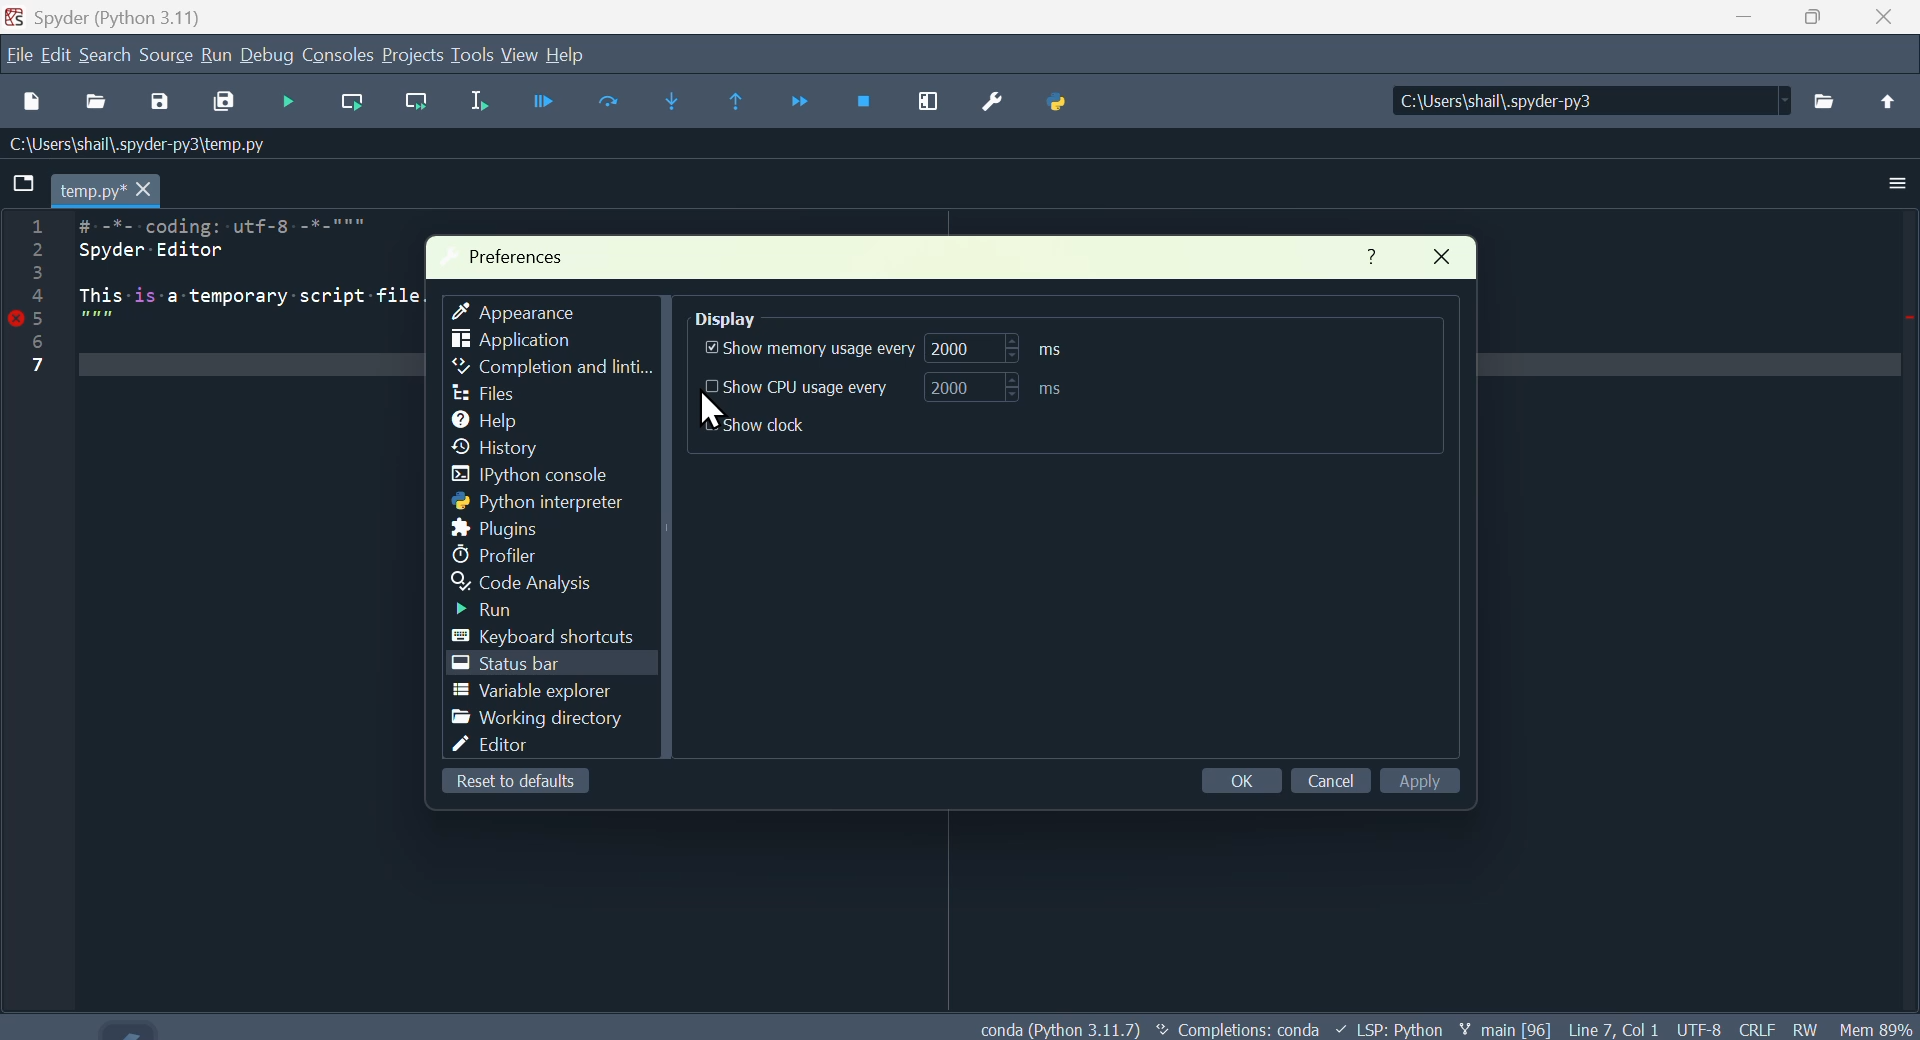 This screenshot has height=1040, width=1920. I want to click on Okay, so click(1237, 778).